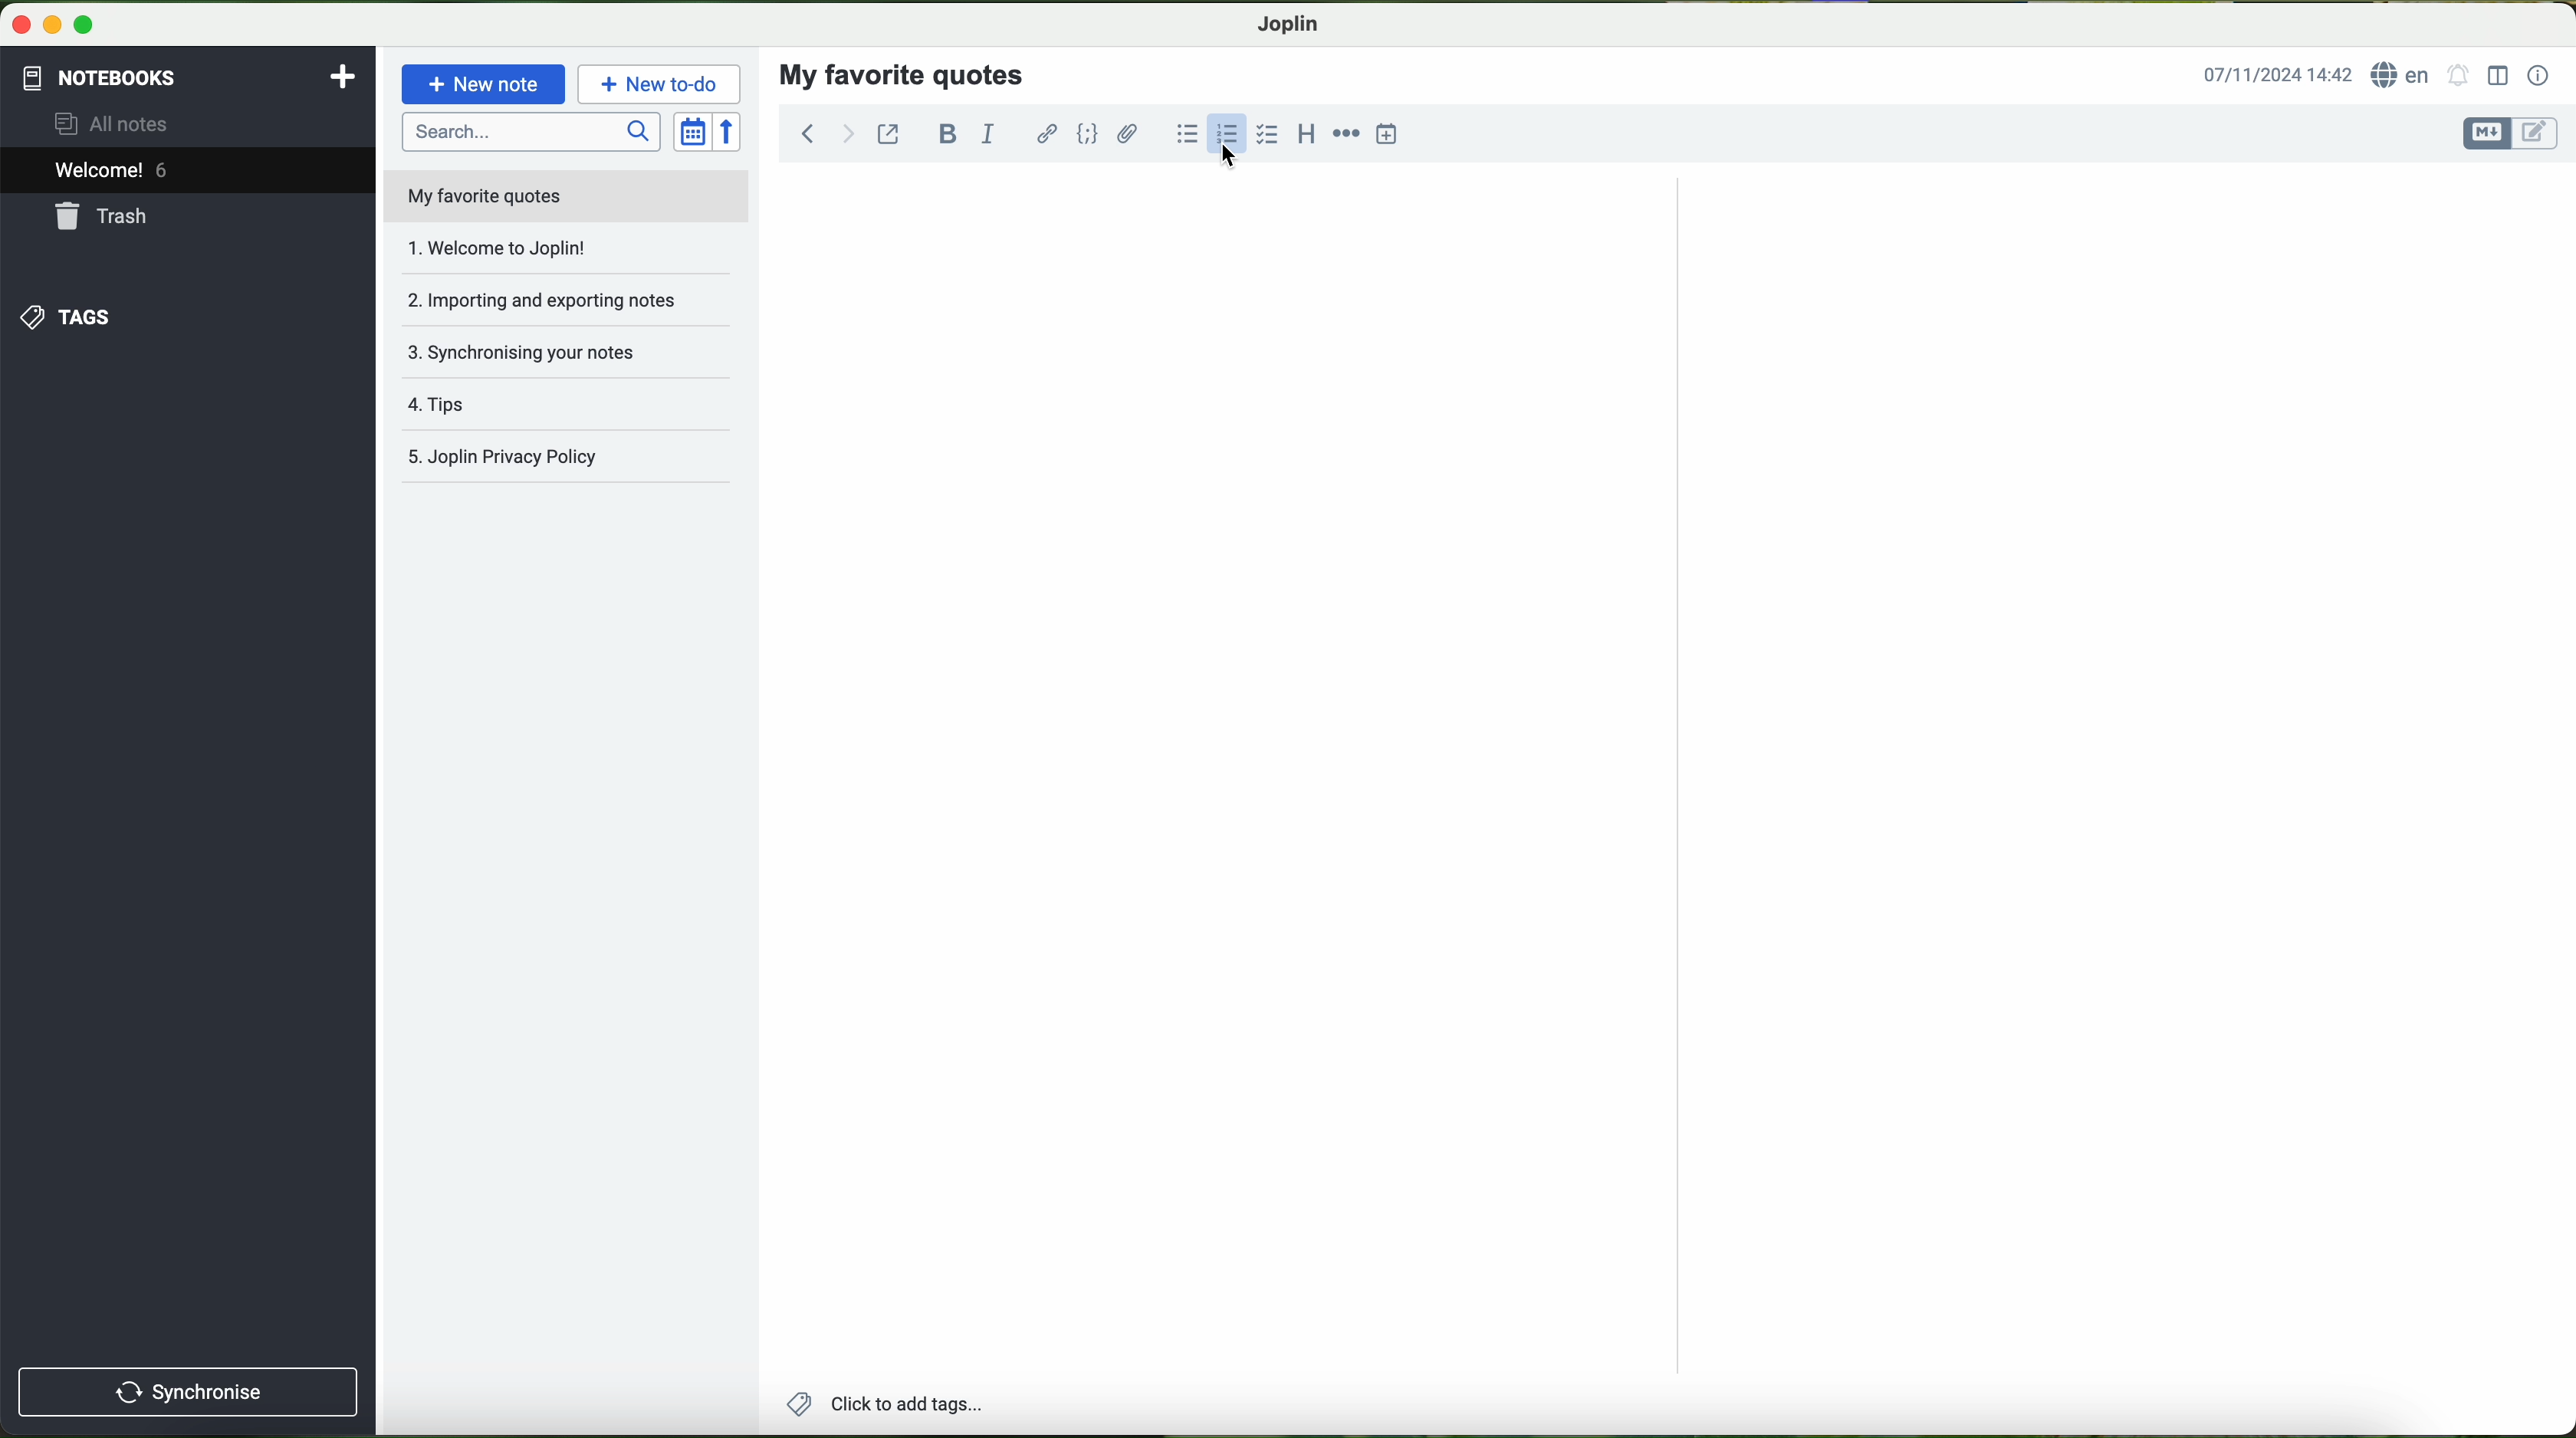 Image resolution: width=2576 pixels, height=1438 pixels. What do you see at coordinates (563, 351) in the screenshot?
I see `synchronising your notes` at bounding box center [563, 351].